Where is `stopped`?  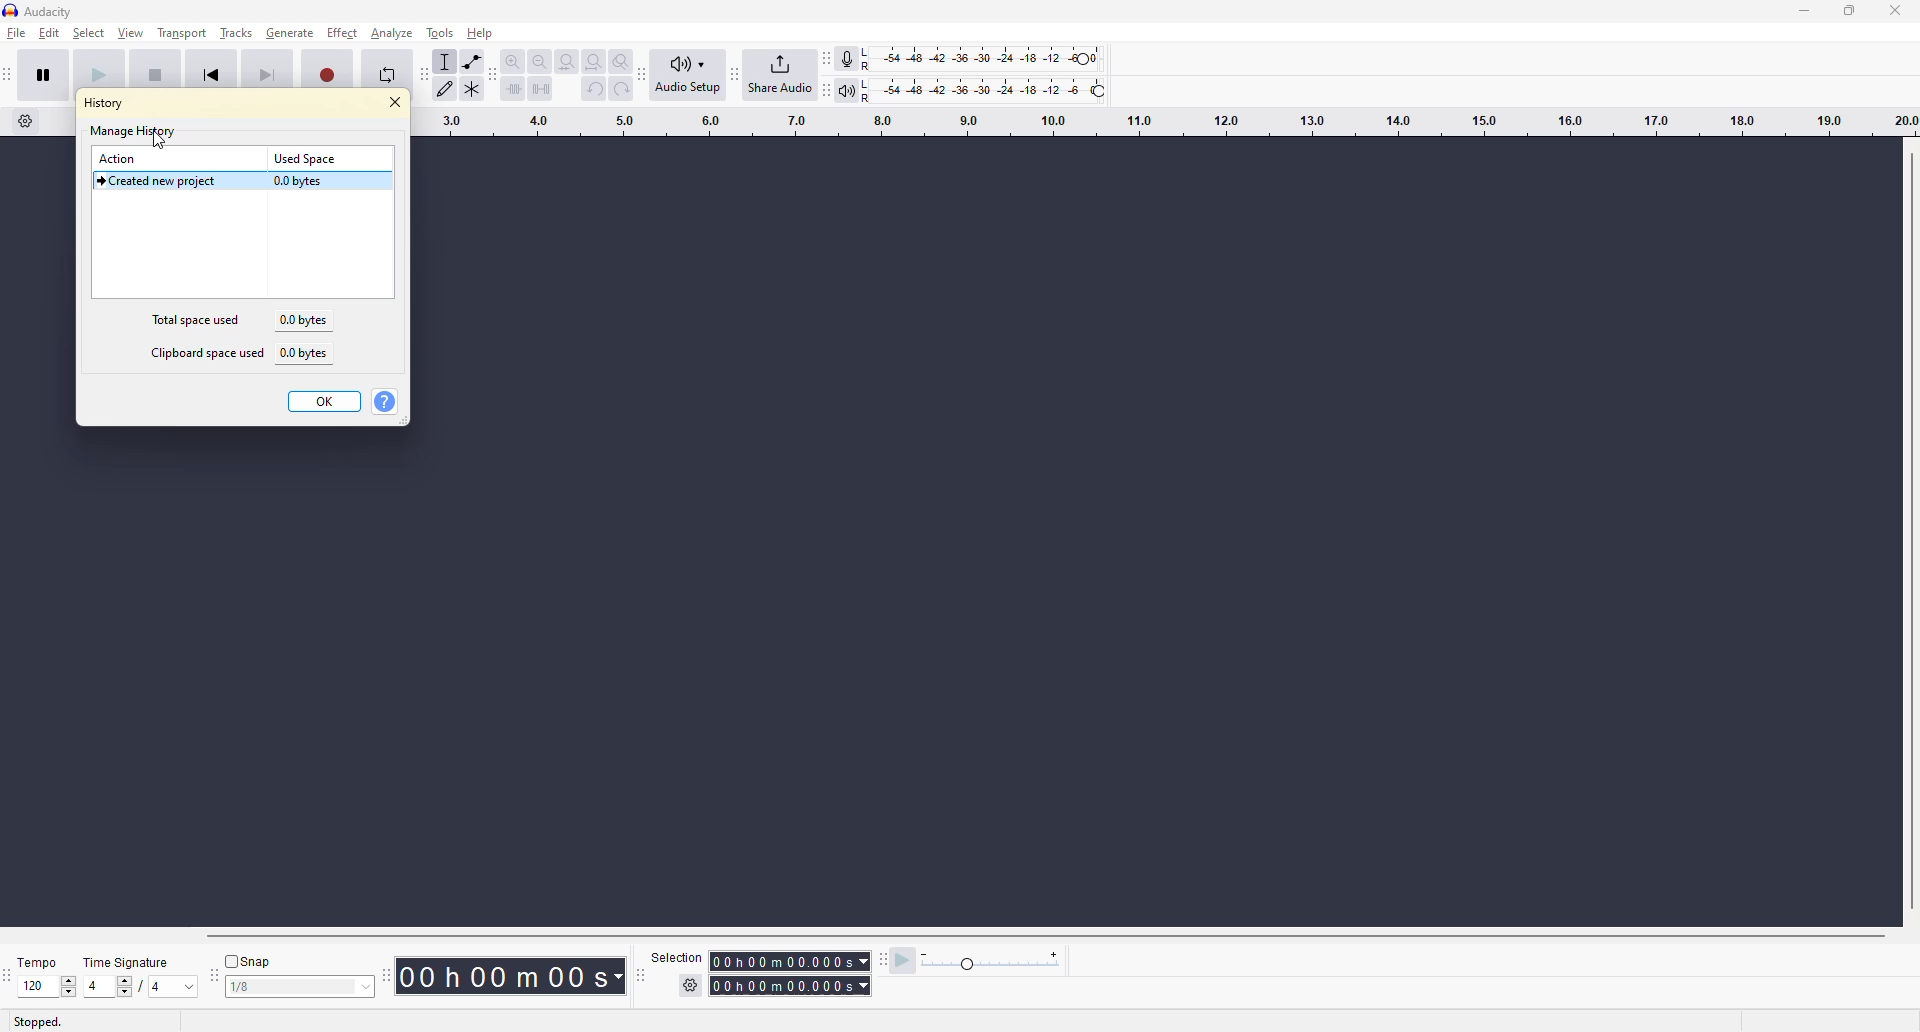 stopped is located at coordinates (38, 1022).